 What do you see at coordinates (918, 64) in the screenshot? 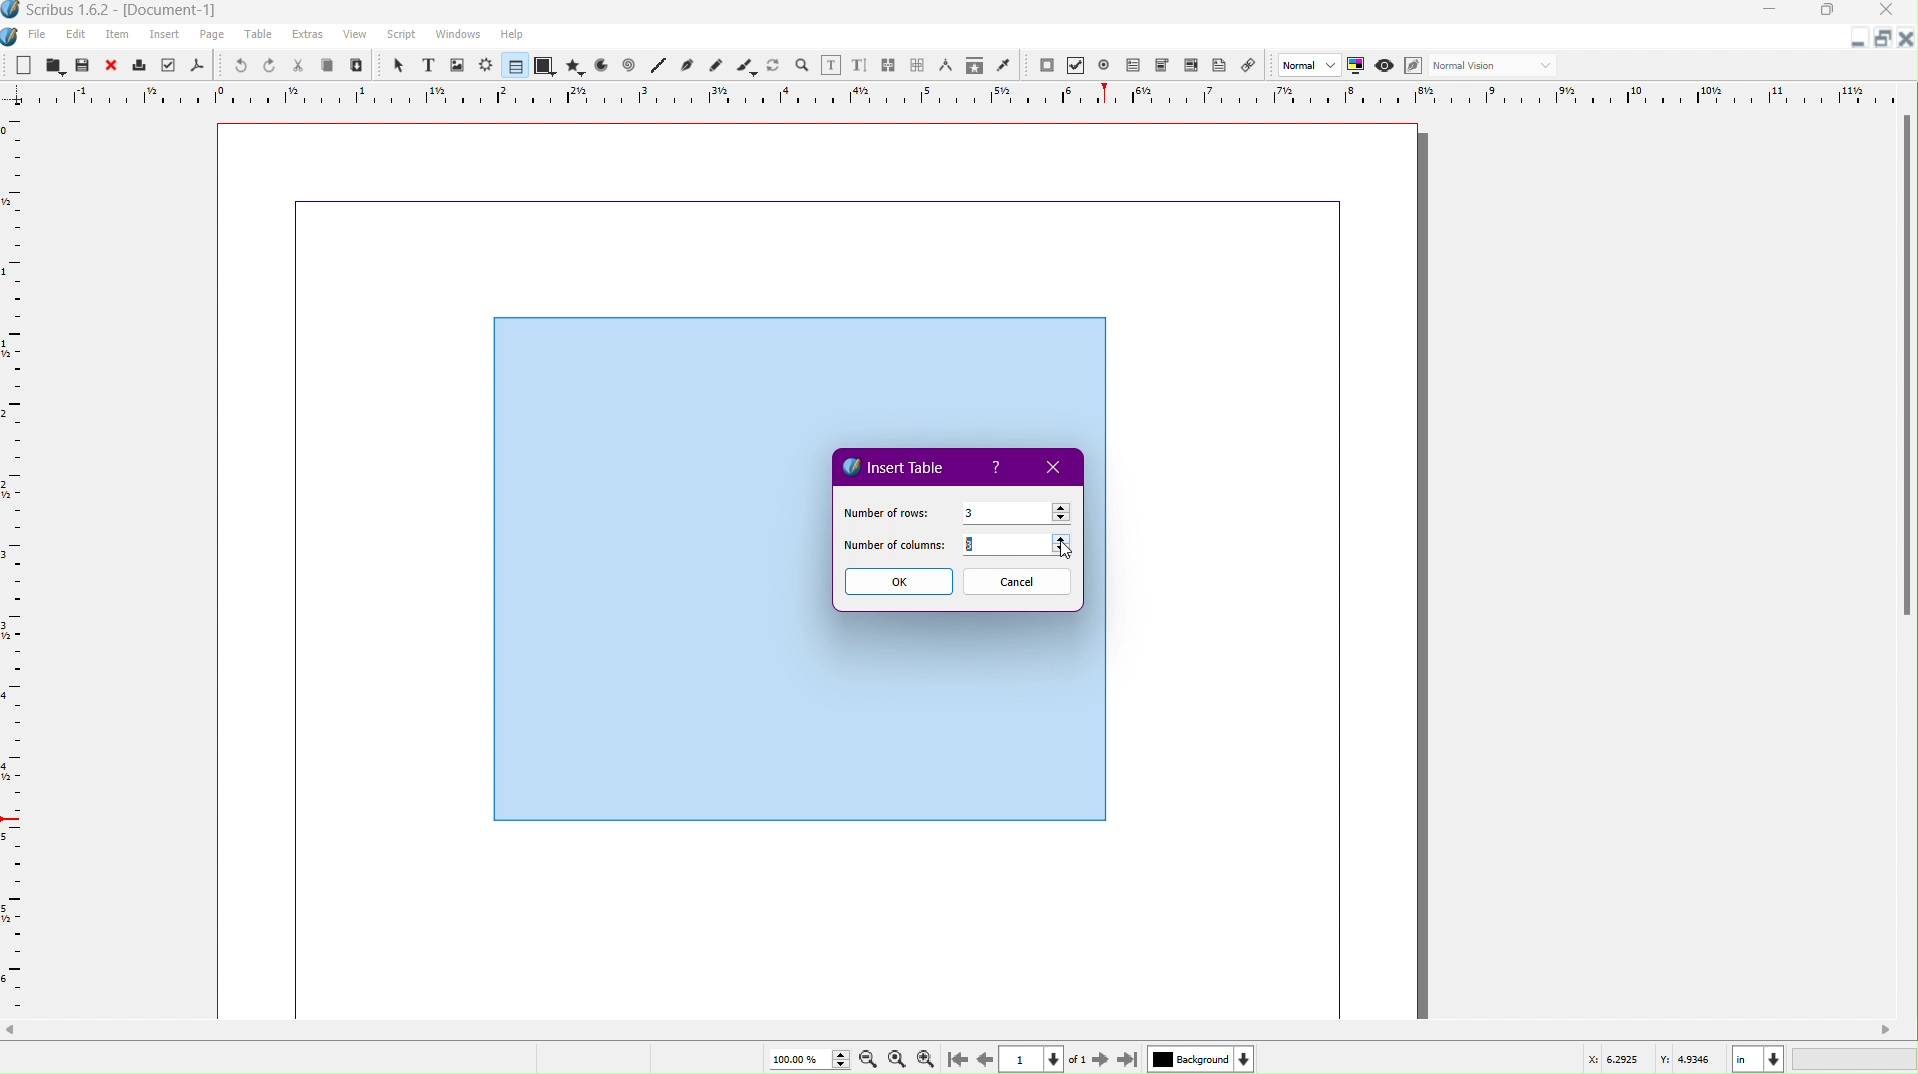
I see `Unlink Text Frames` at bounding box center [918, 64].